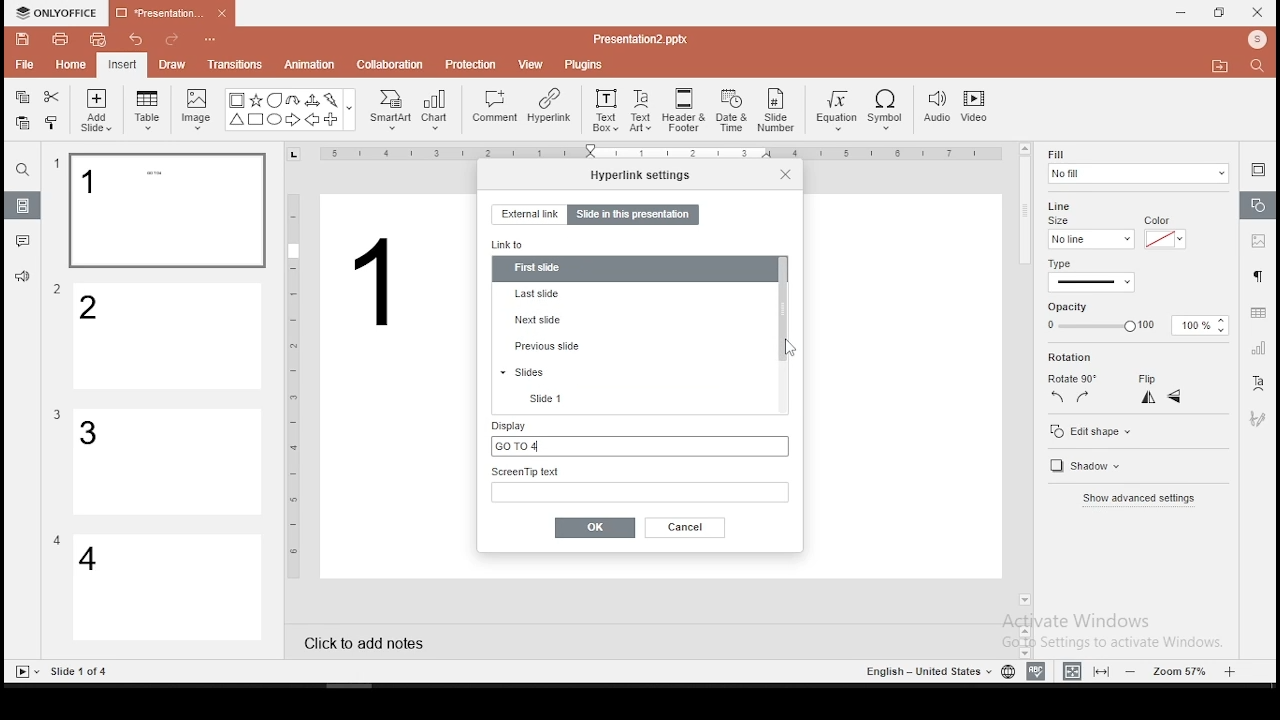 The image size is (1280, 720). What do you see at coordinates (234, 64) in the screenshot?
I see `transitions` at bounding box center [234, 64].